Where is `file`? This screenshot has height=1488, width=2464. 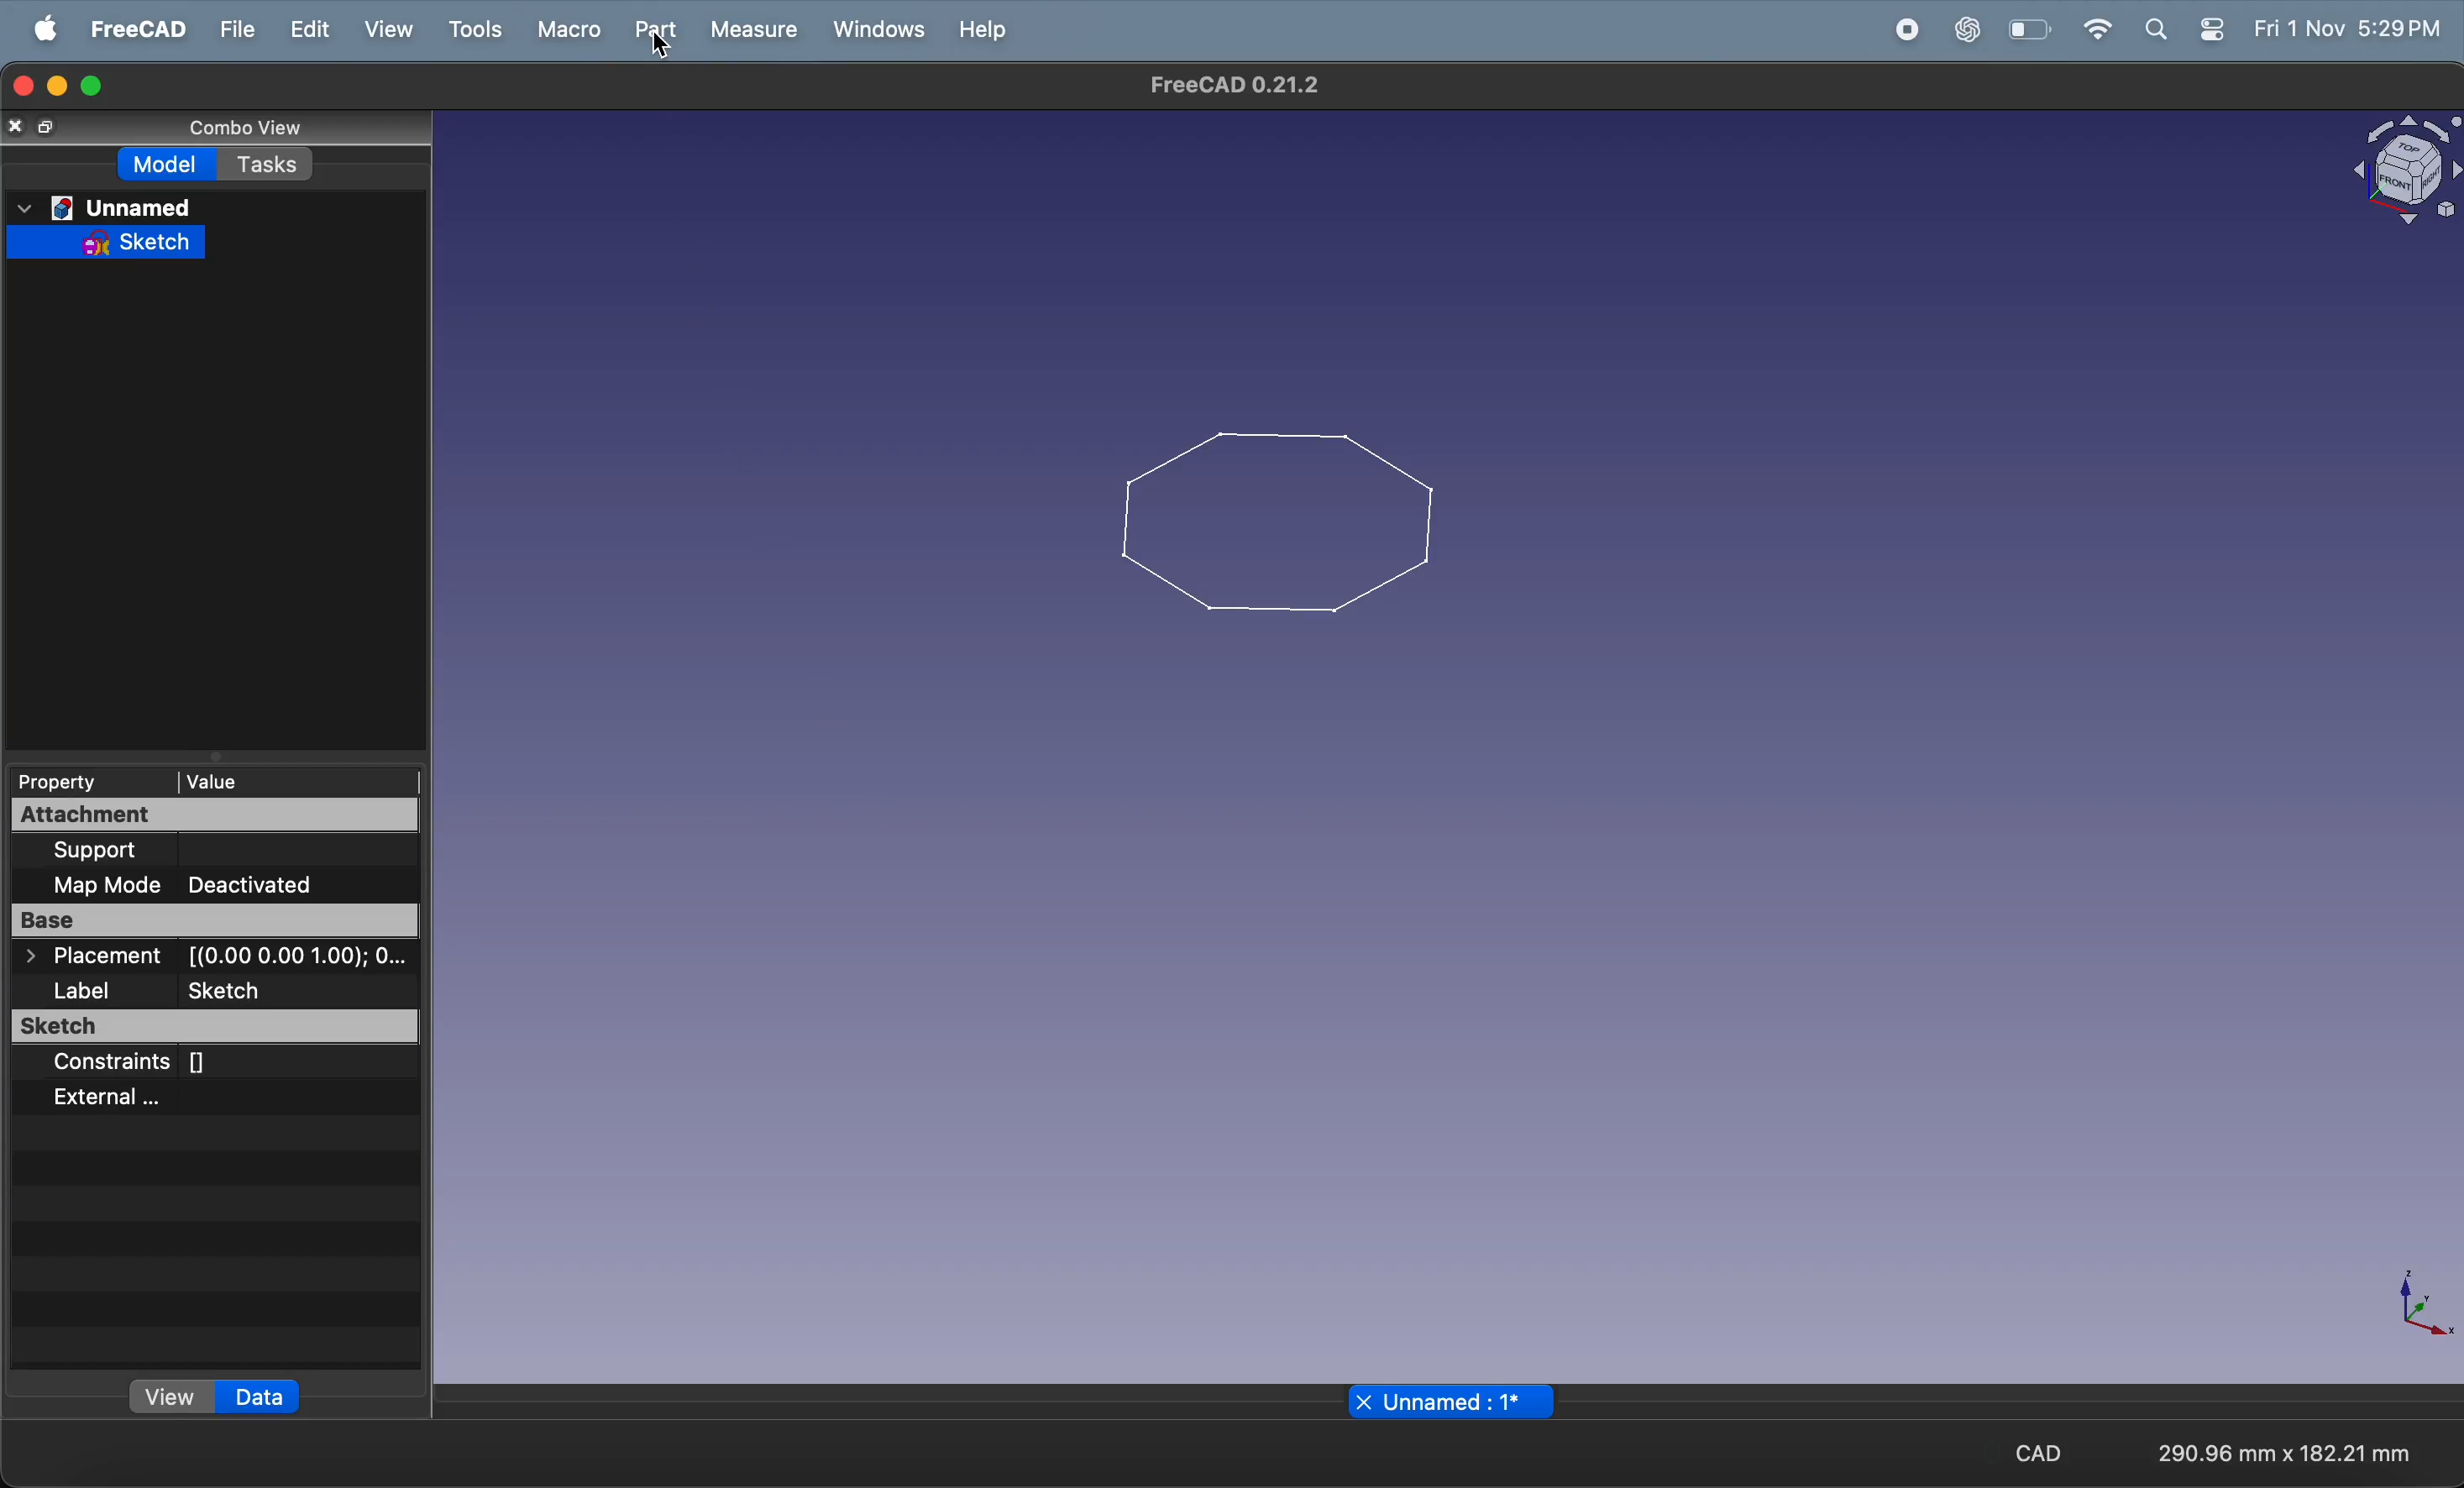 file is located at coordinates (235, 27).